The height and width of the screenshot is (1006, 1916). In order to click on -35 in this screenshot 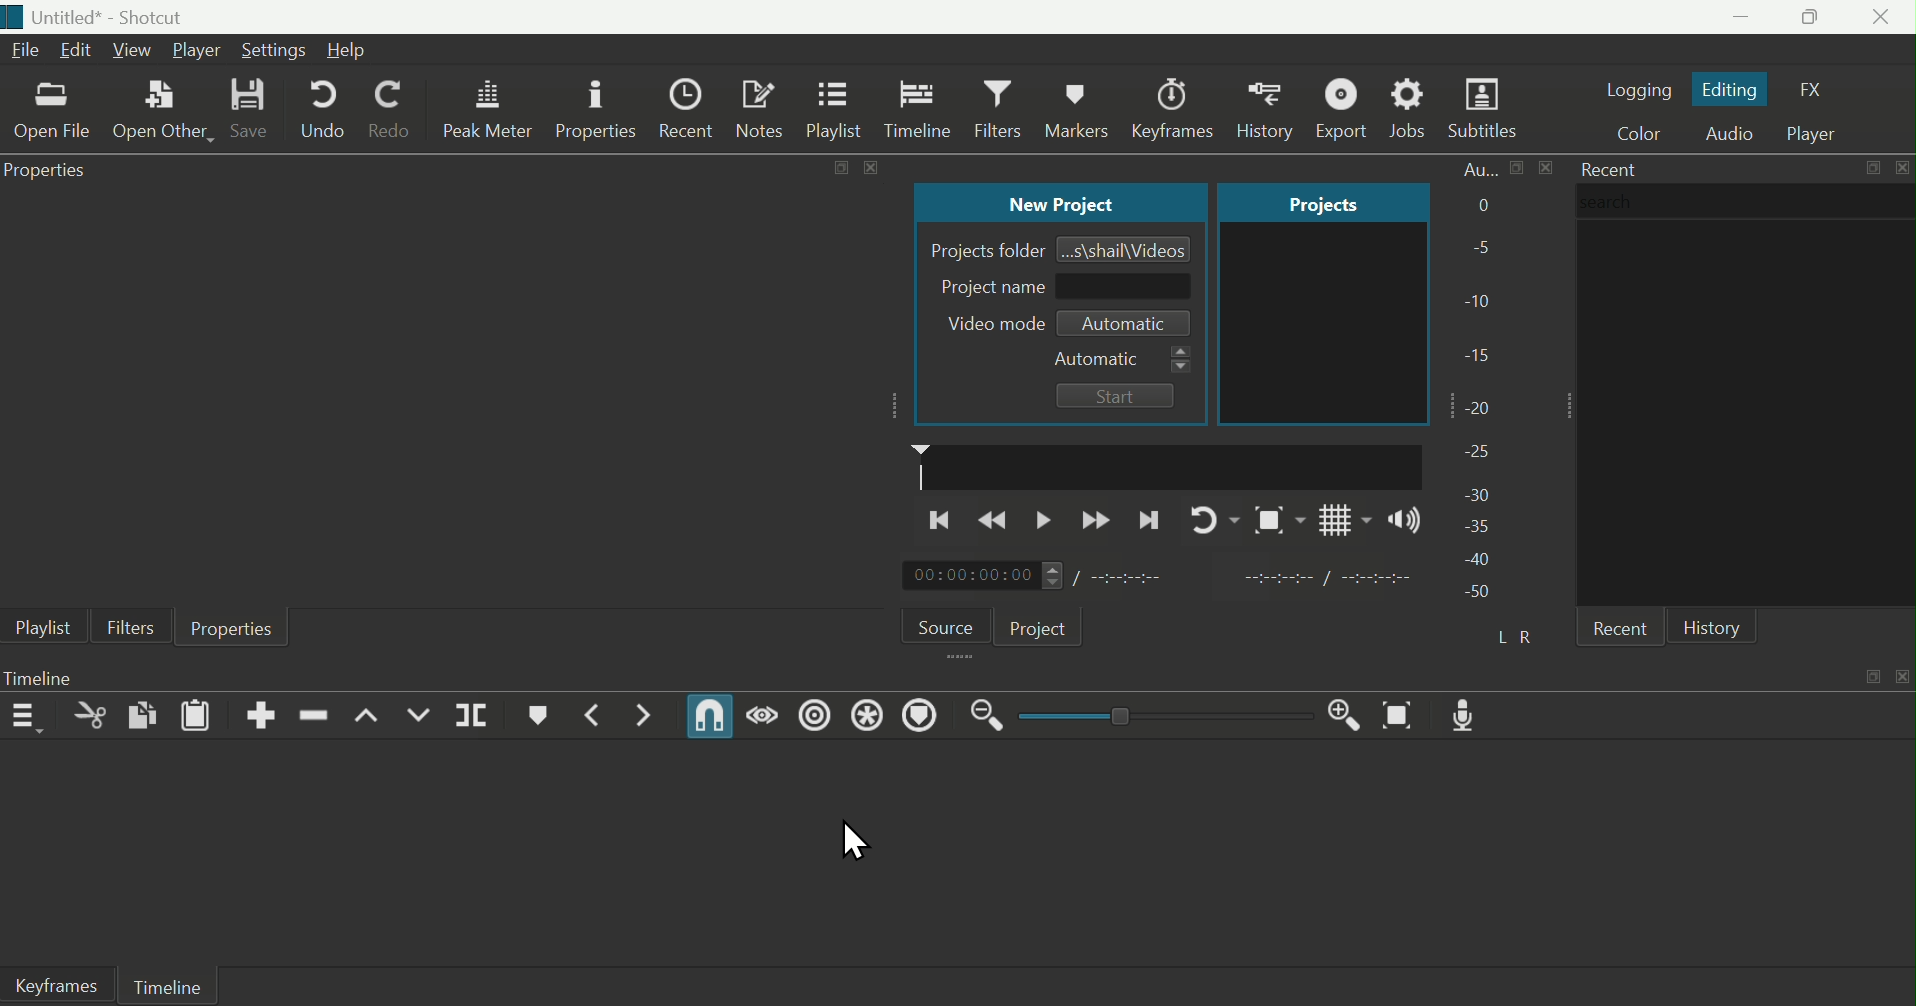, I will do `click(1474, 525)`.